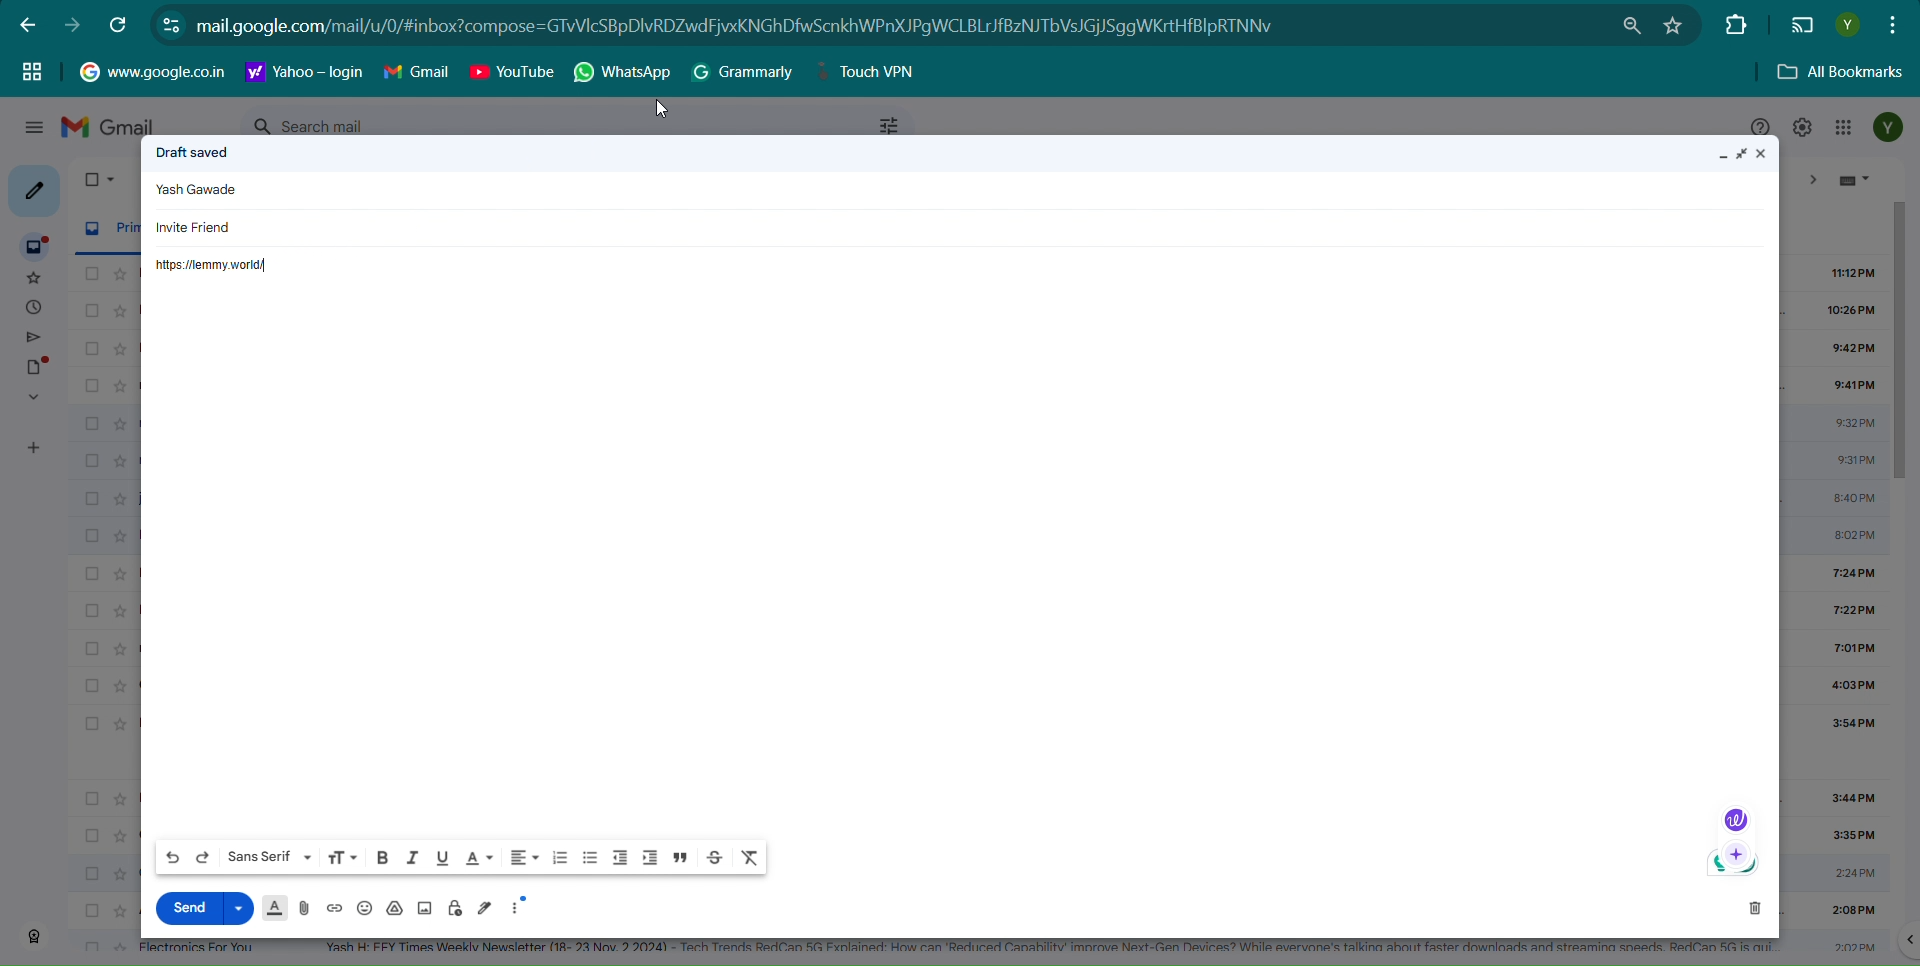 The image size is (1920, 966). Describe the element at coordinates (382, 856) in the screenshot. I see `Bold` at that location.